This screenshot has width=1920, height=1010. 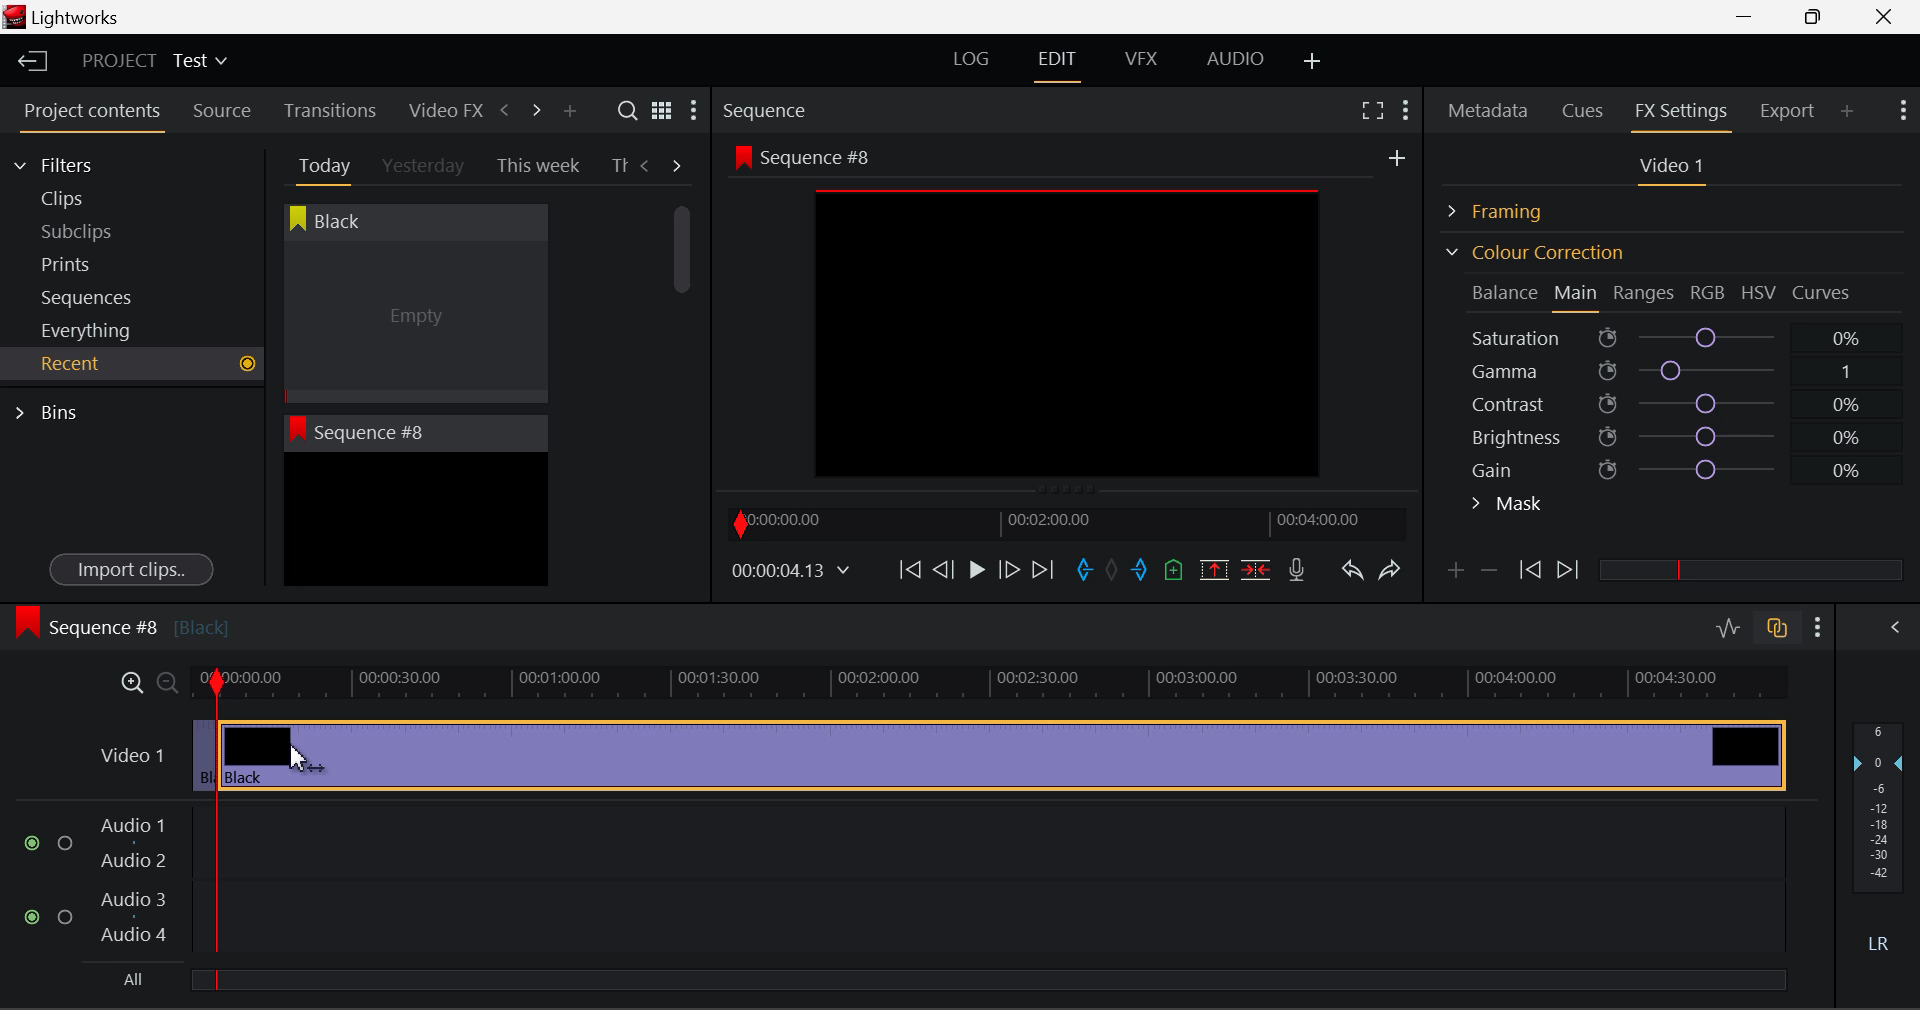 What do you see at coordinates (536, 166) in the screenshot?
I see `This week Tab` at bounding box center [536, 166].